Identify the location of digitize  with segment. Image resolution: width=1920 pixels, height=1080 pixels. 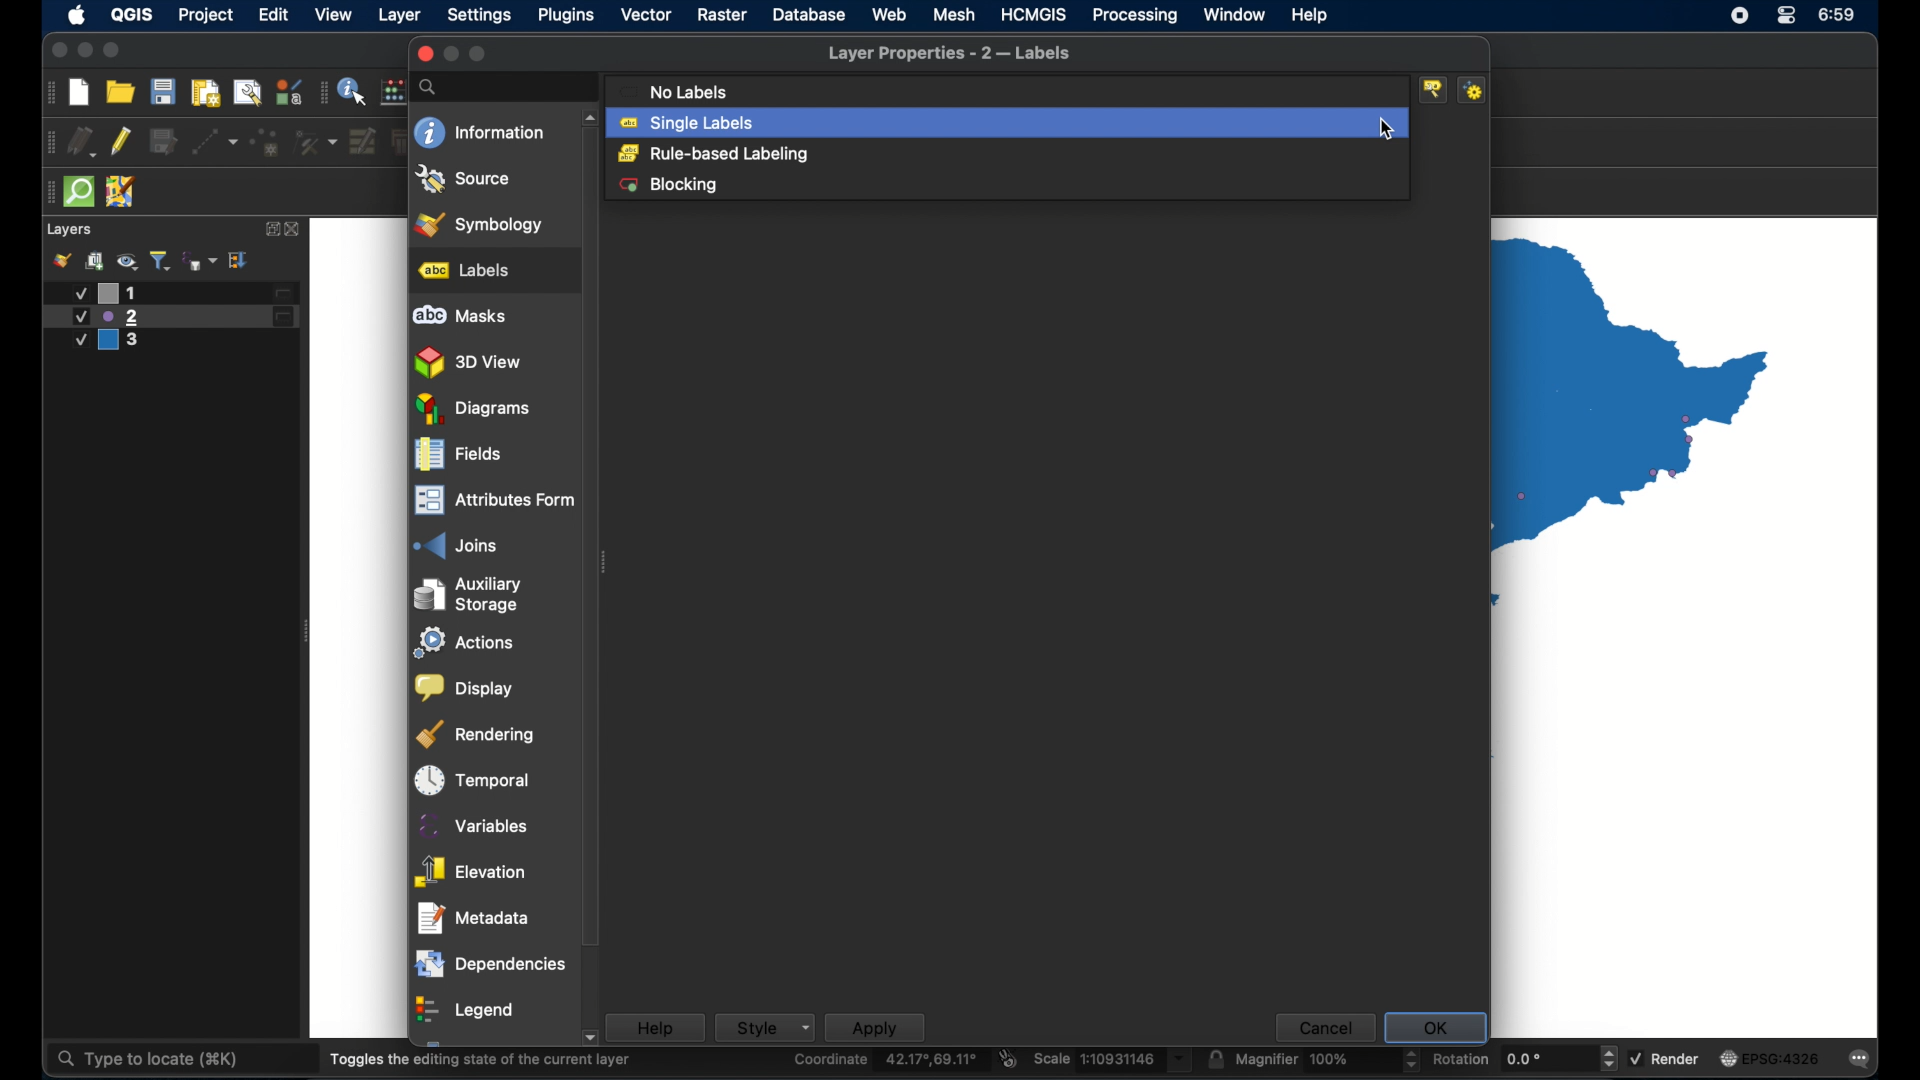
(215, 142).